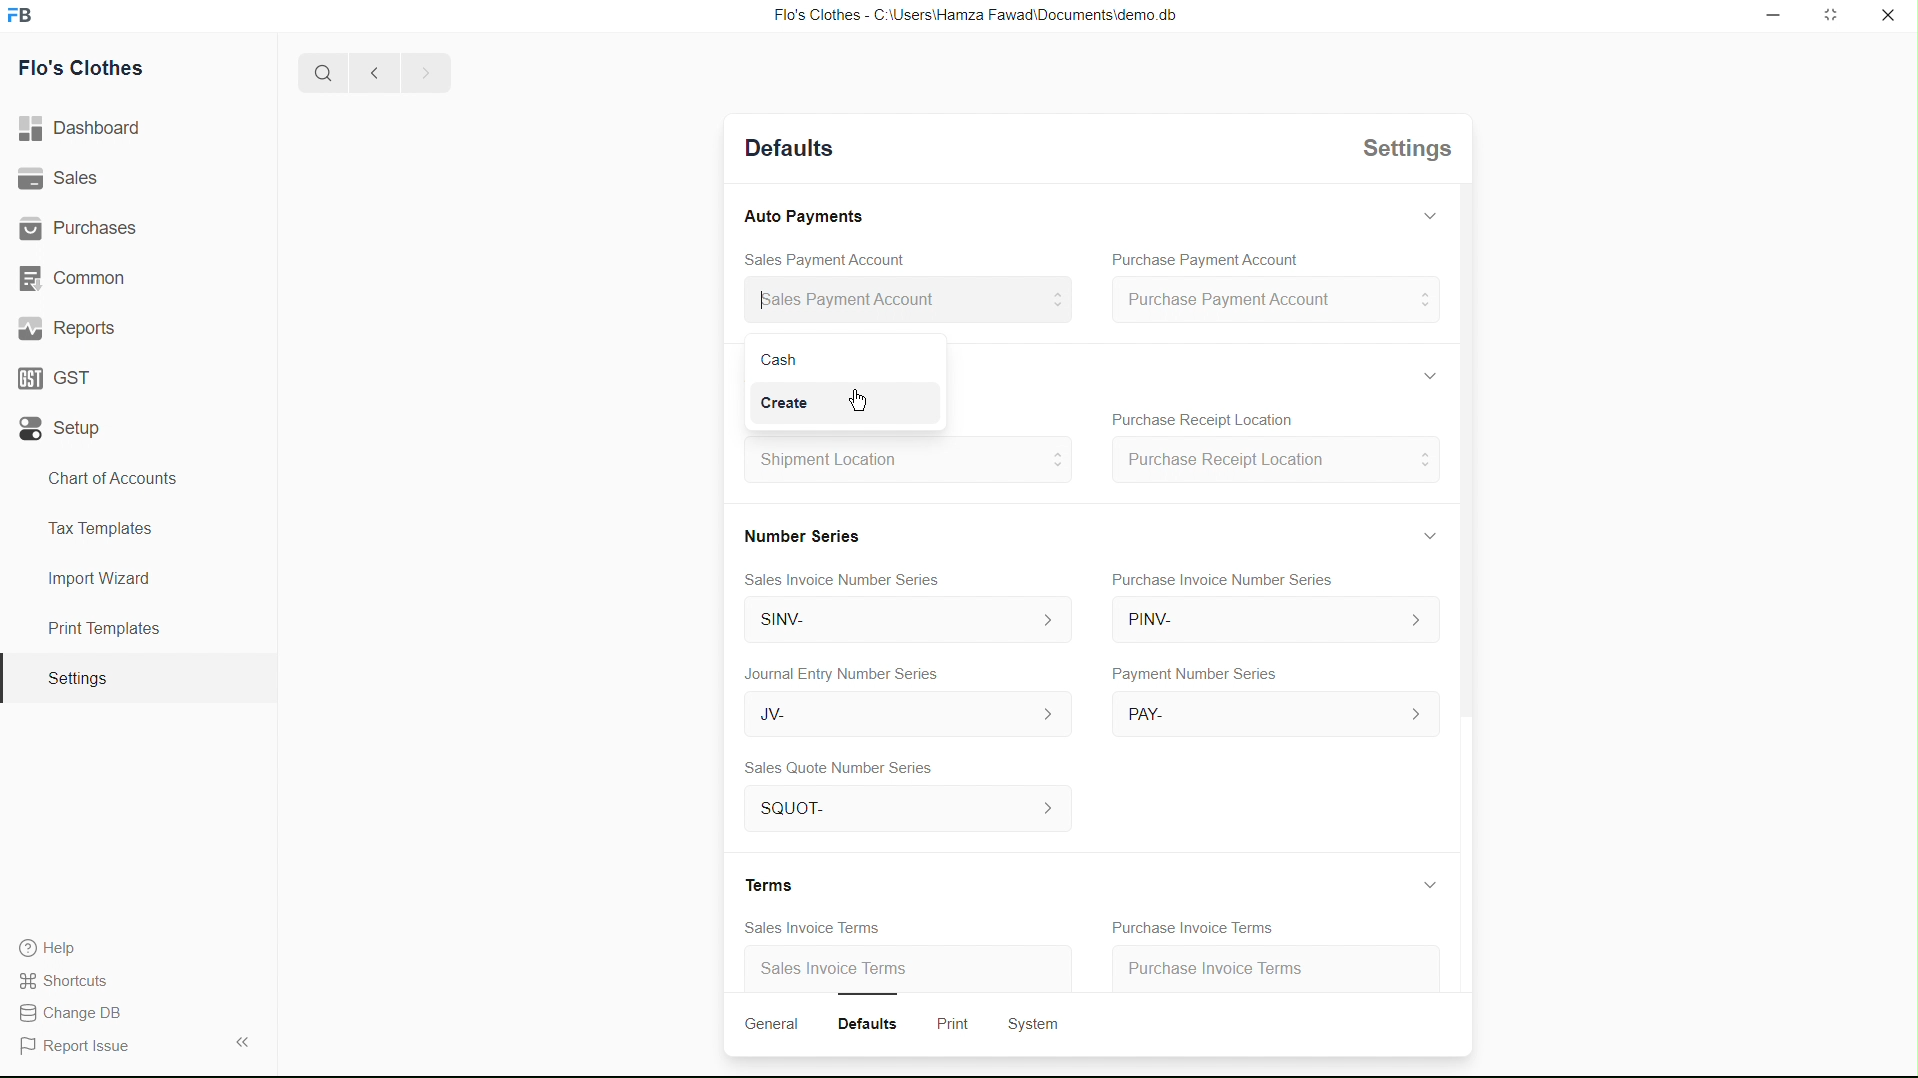 The image size is (1918, 1078). I want to click on Import Wizard, so click(99, 578).